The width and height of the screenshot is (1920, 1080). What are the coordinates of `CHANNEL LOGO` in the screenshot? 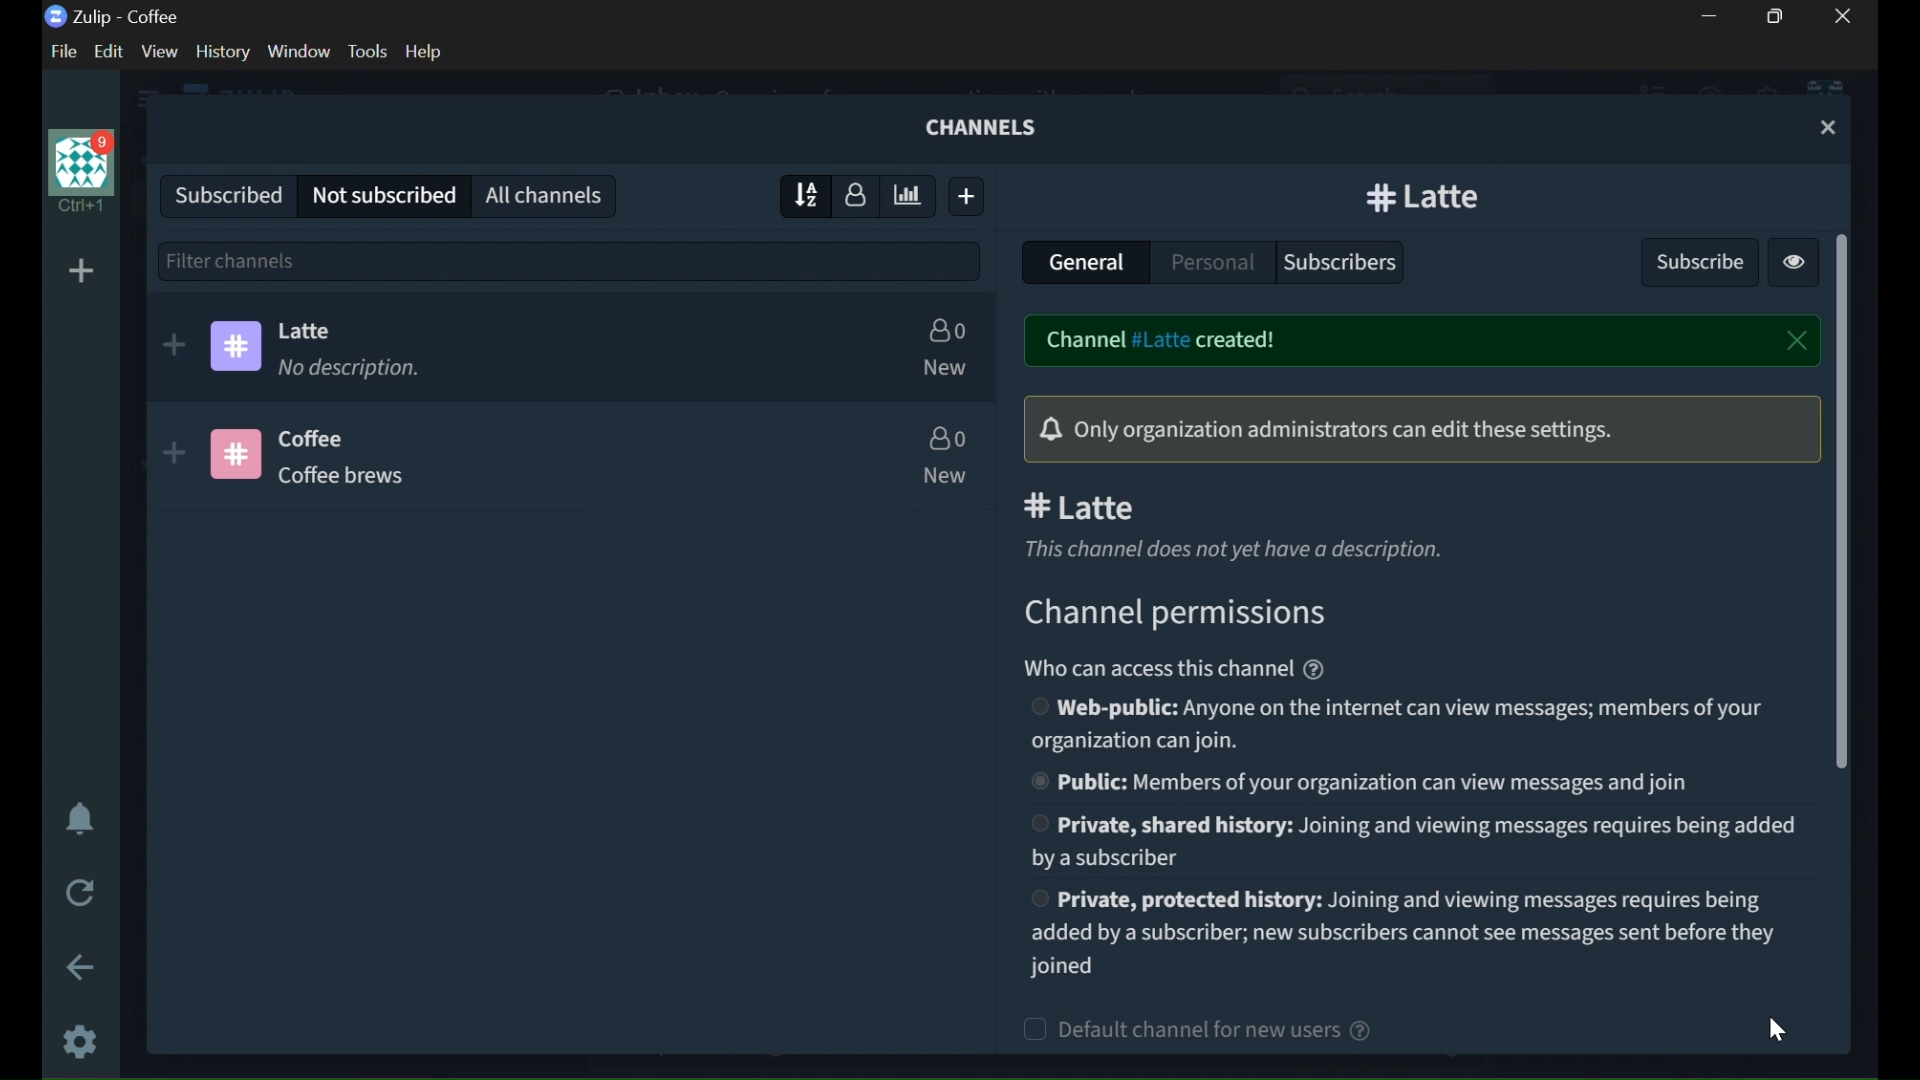 It's located at (233, 453).